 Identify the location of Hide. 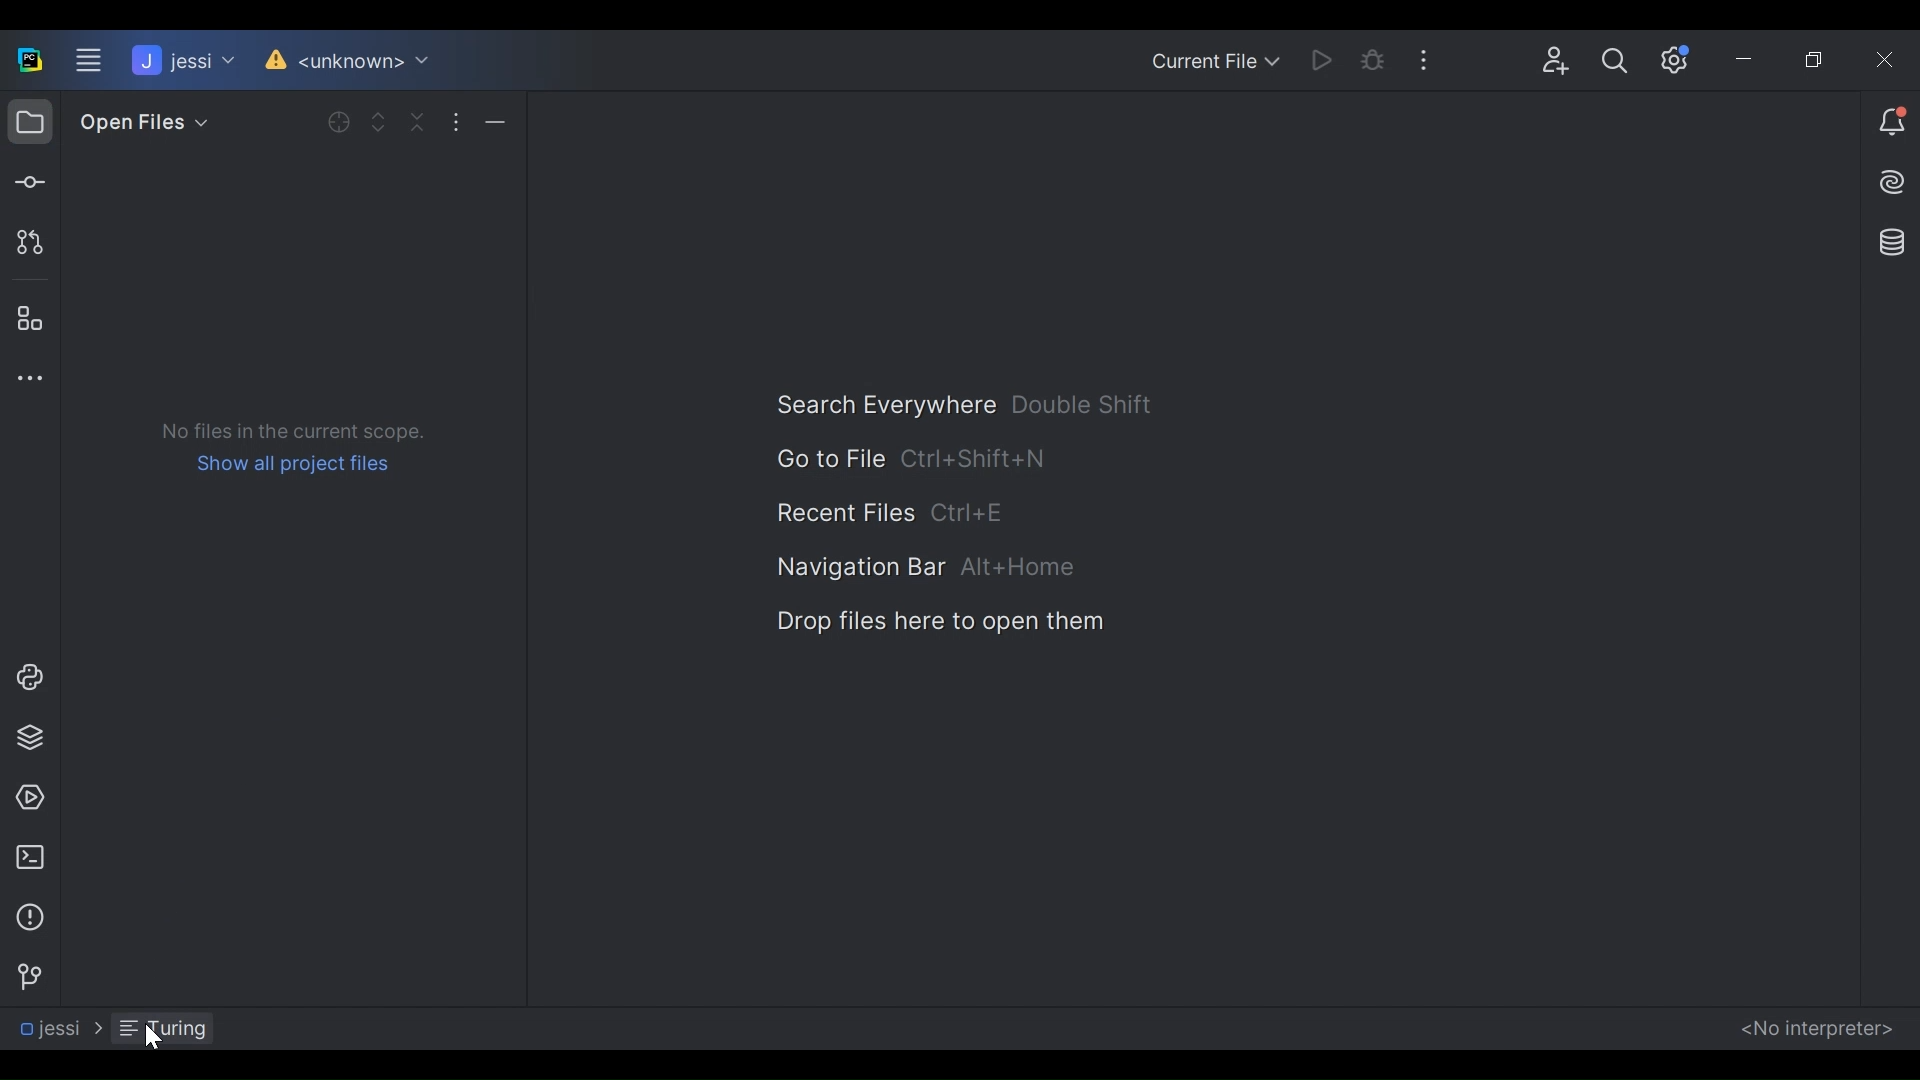
(493, 120).